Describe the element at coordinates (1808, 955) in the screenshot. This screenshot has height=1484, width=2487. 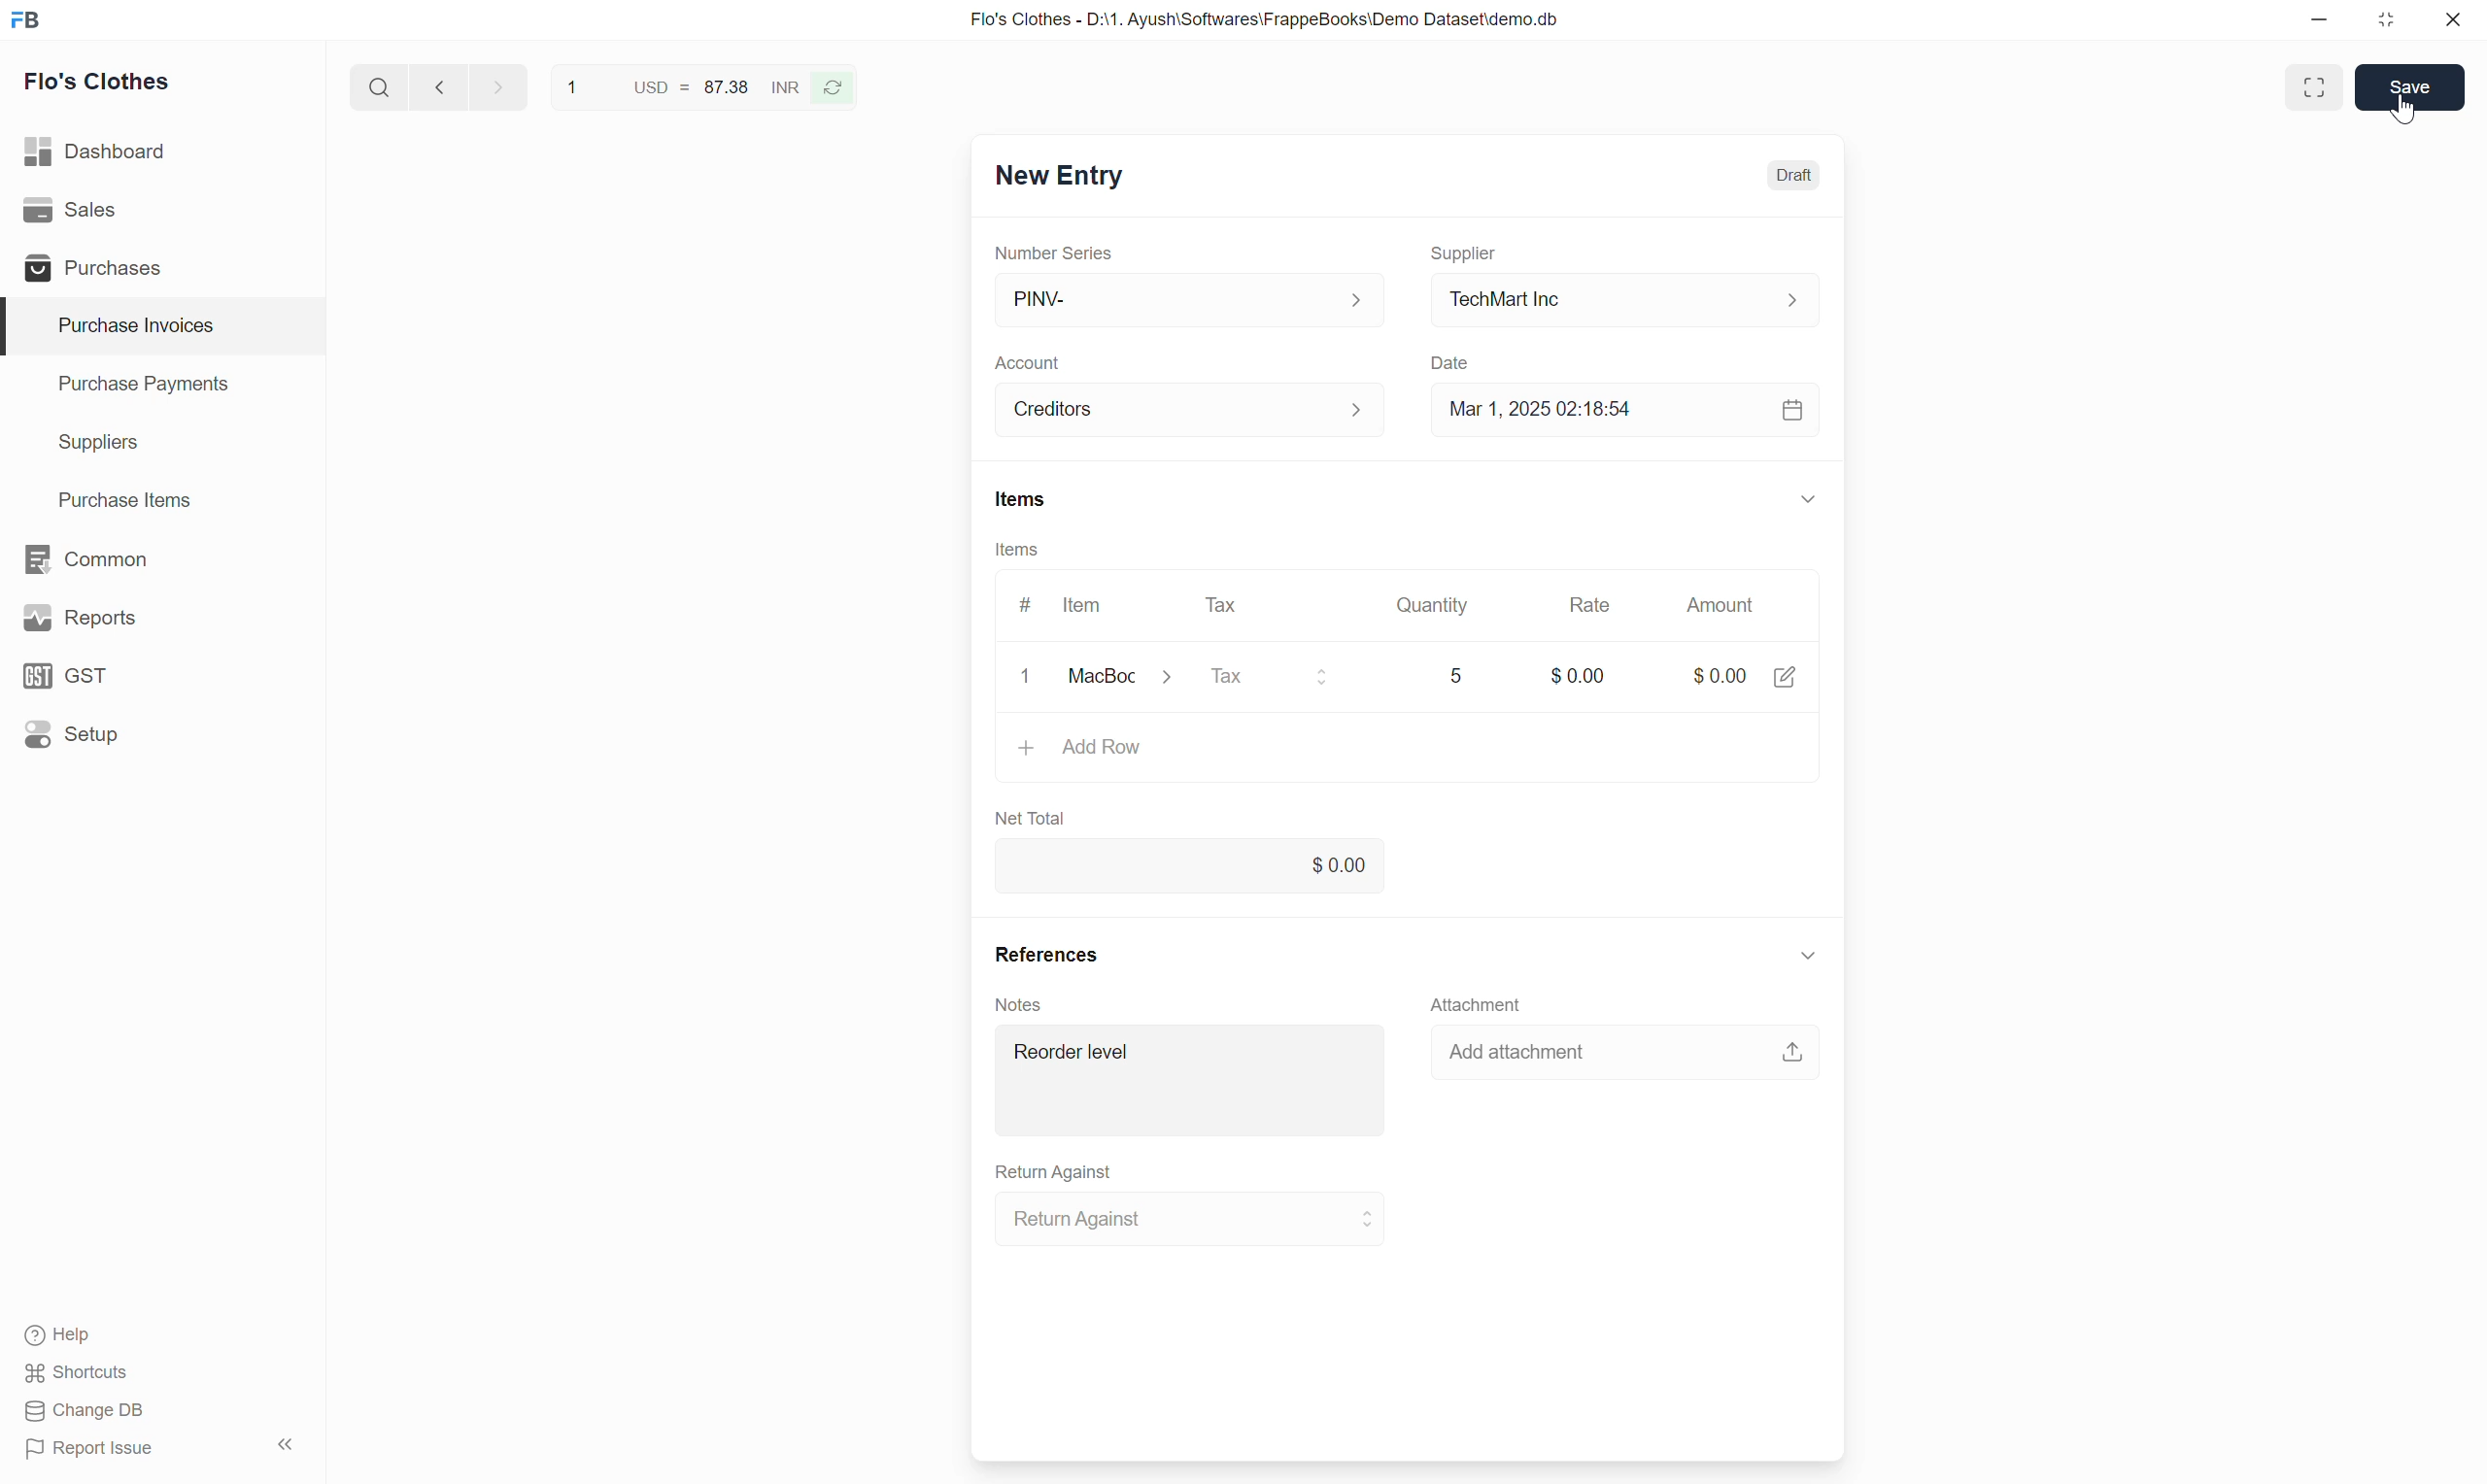
I see `Collapse` at that location.